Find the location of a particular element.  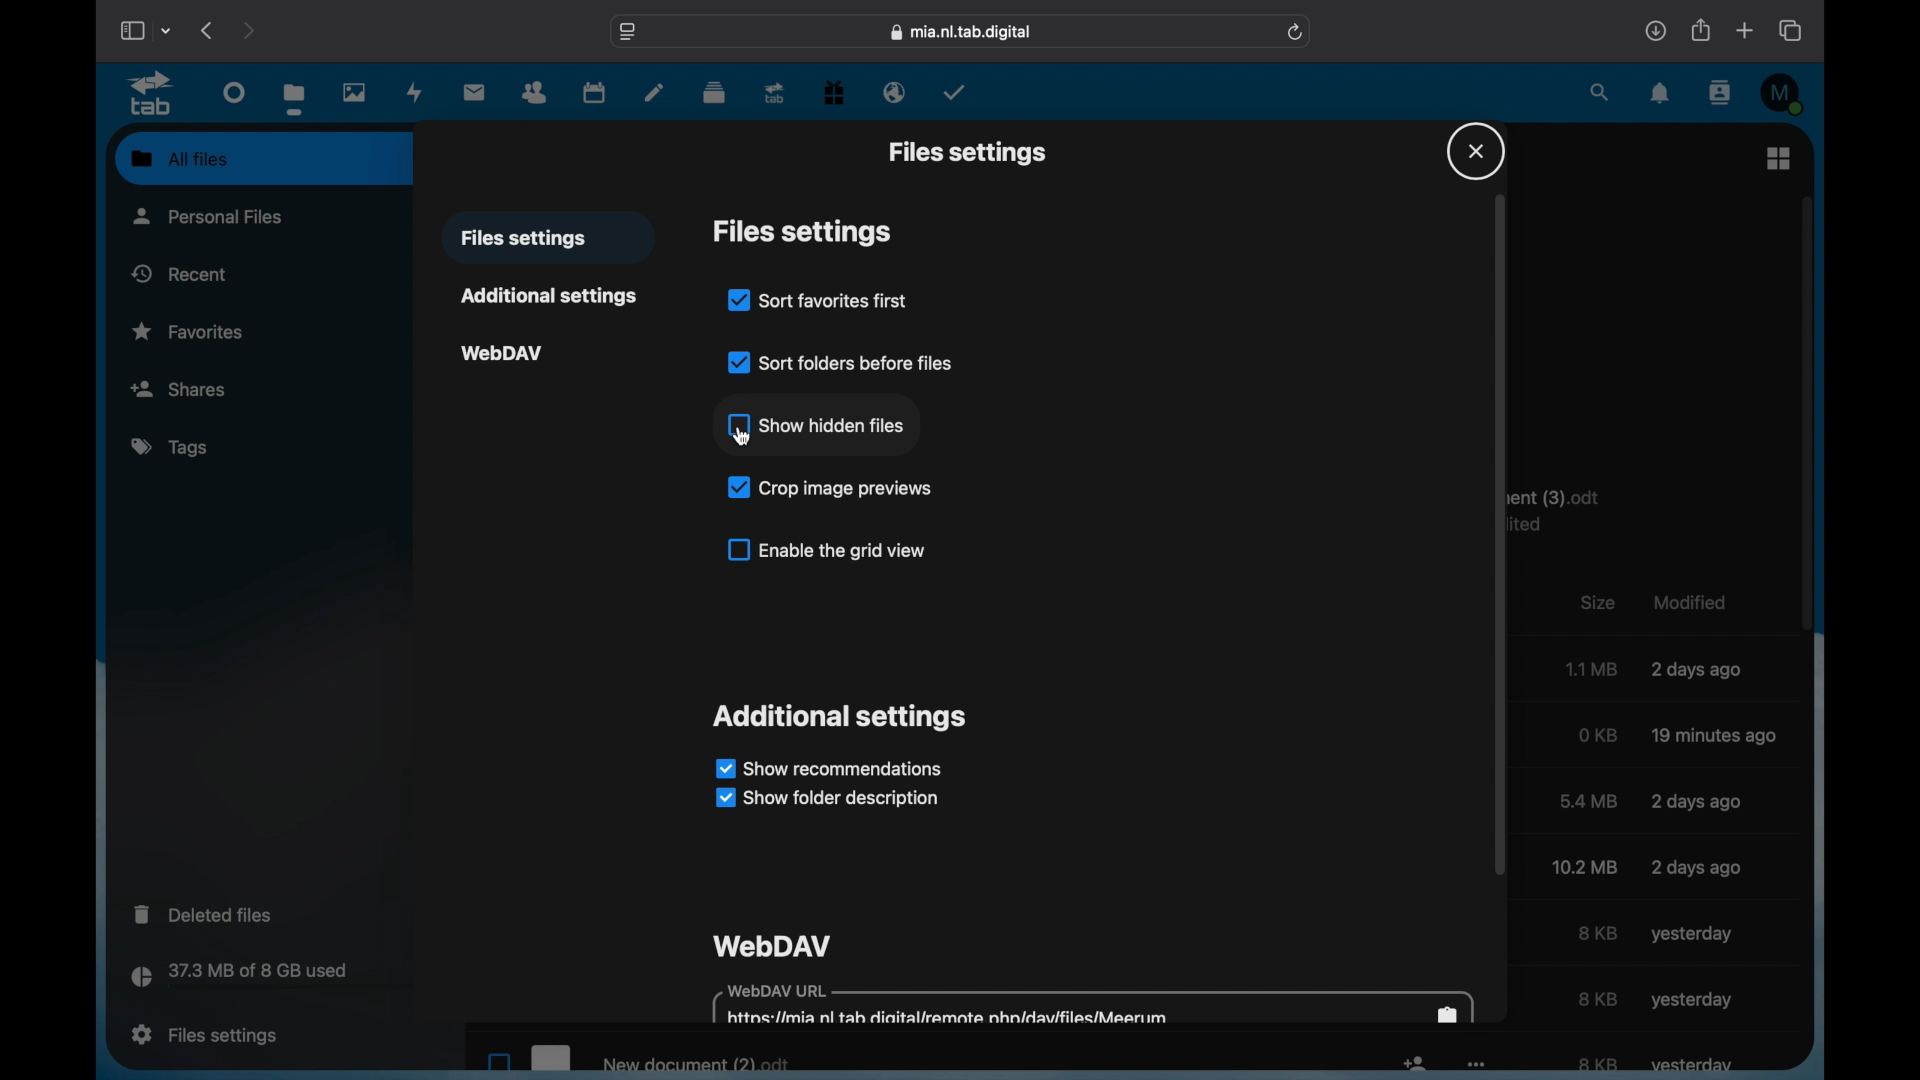

free trial is located at coordinates (834, 93).